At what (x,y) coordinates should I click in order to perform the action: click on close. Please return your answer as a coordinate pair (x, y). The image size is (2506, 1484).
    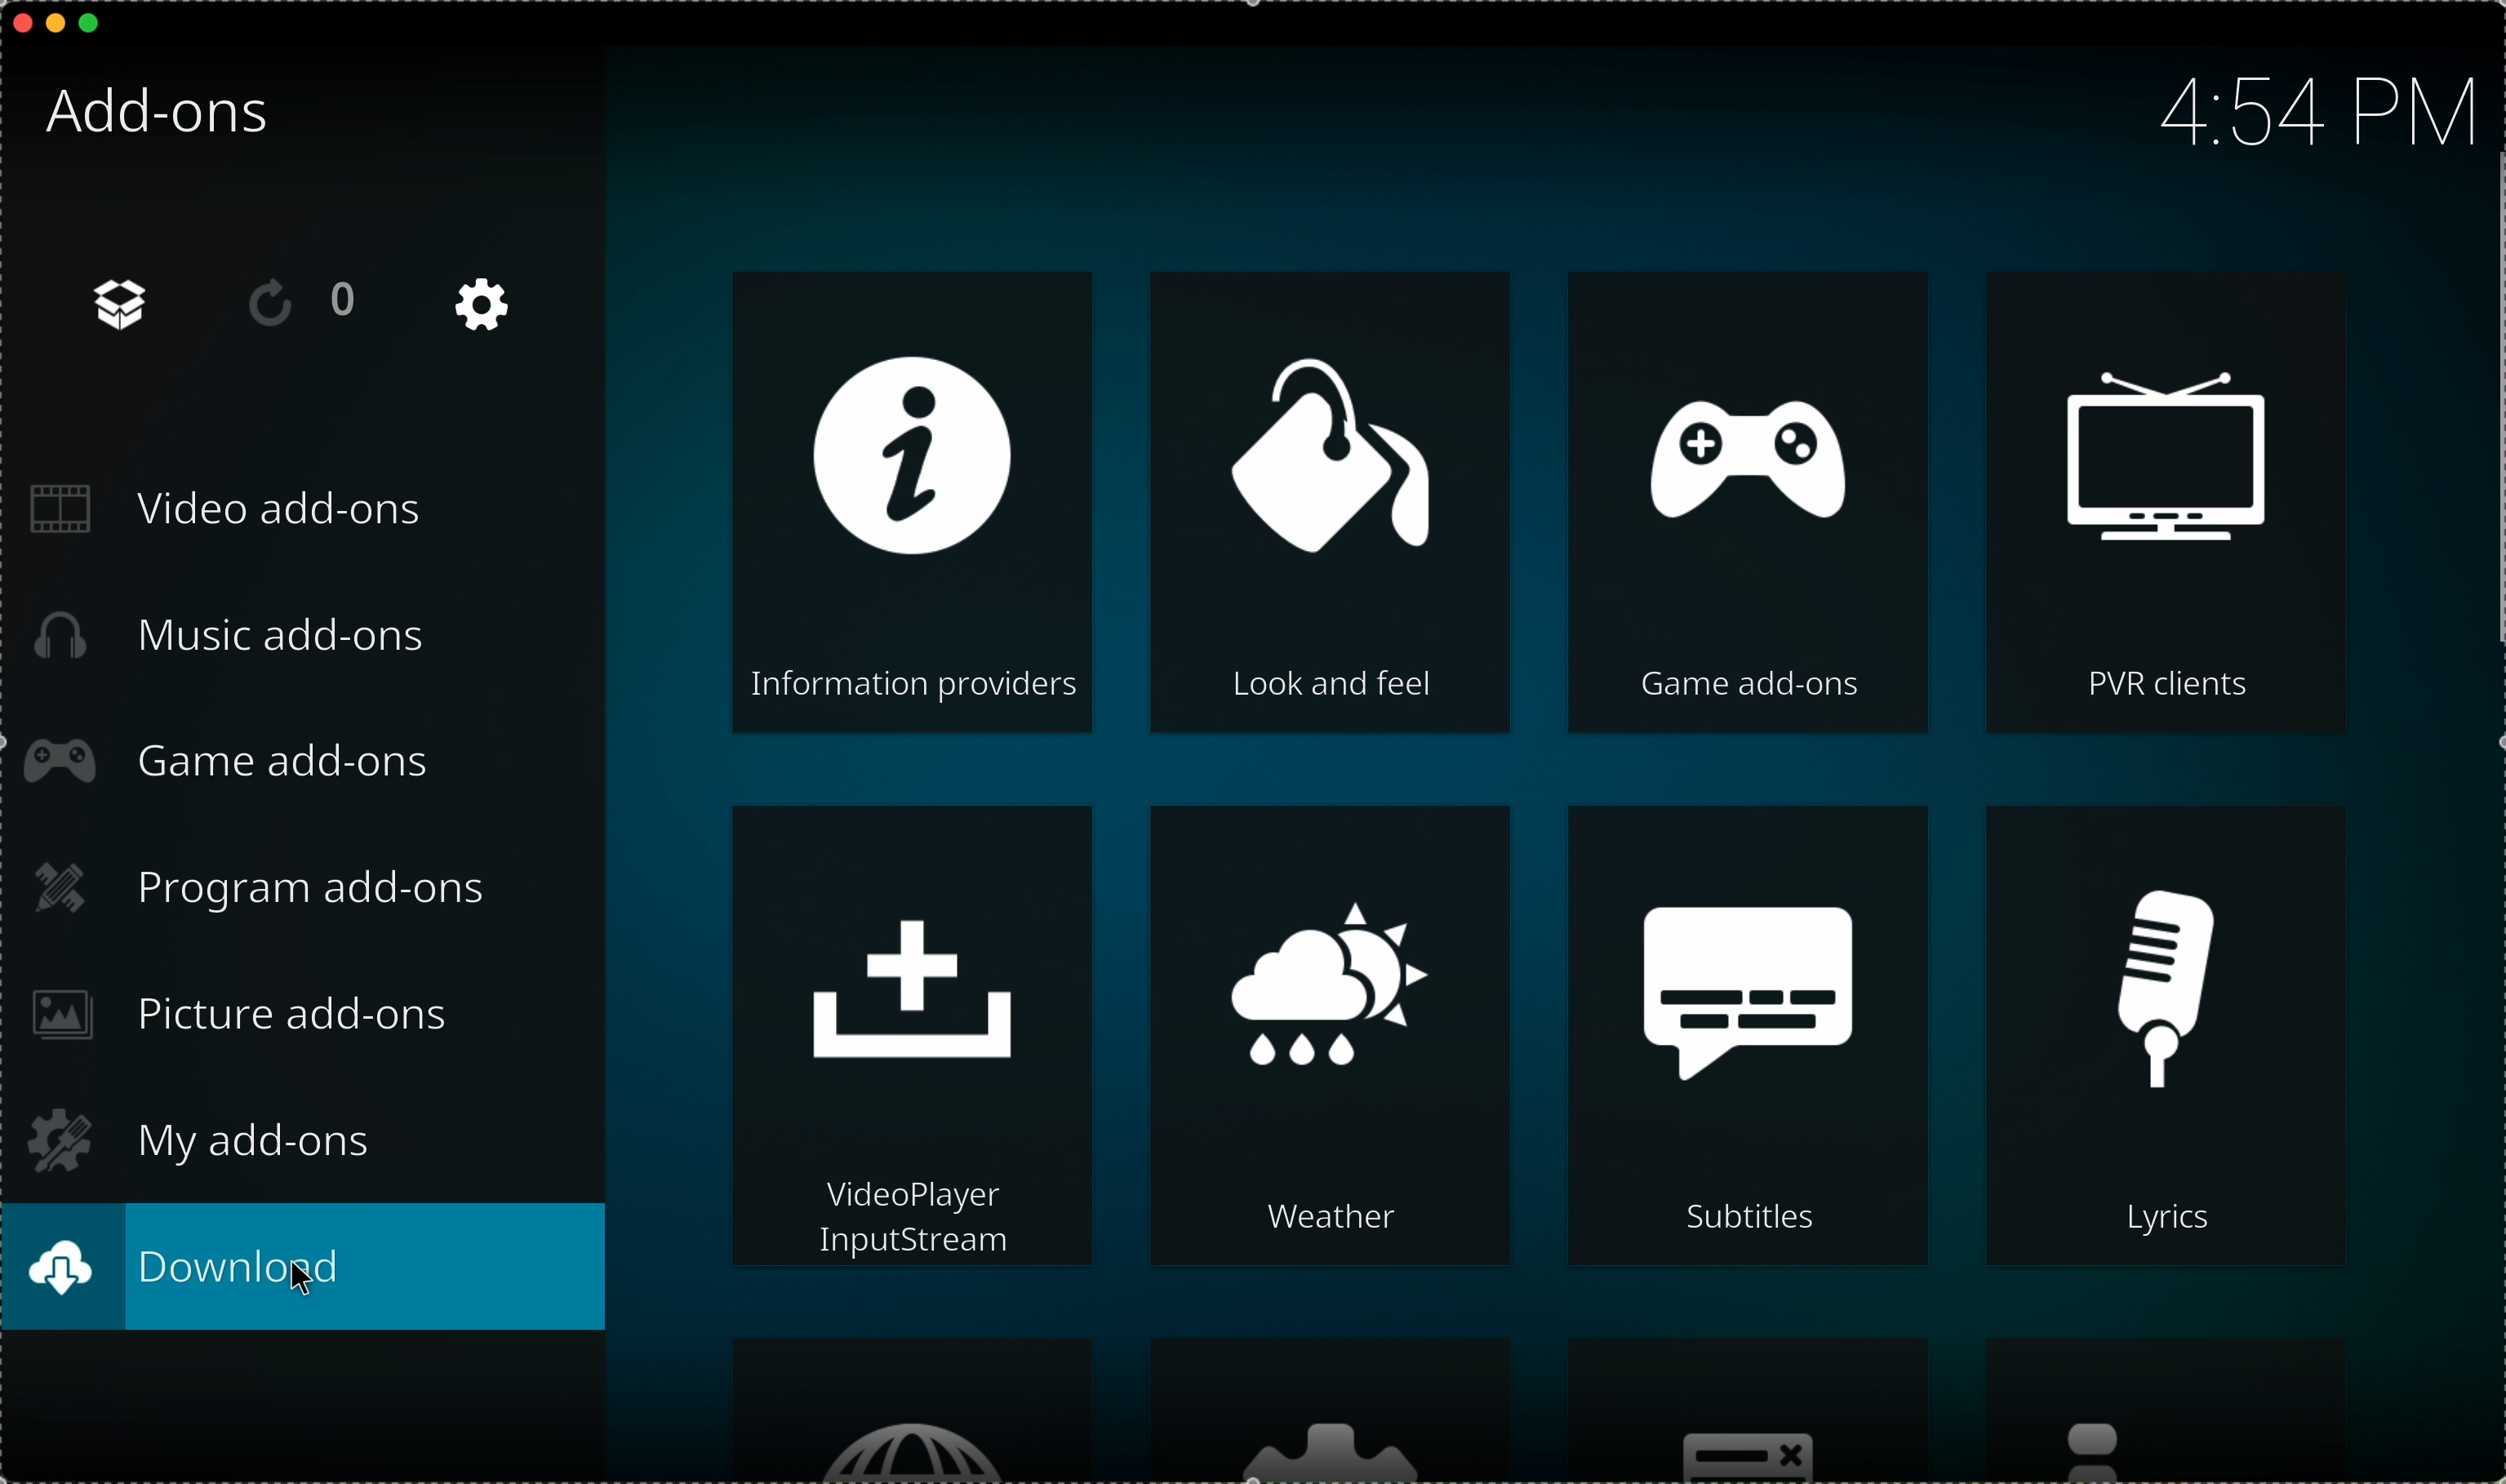
    Looking at the image, I should click on (16, 23).